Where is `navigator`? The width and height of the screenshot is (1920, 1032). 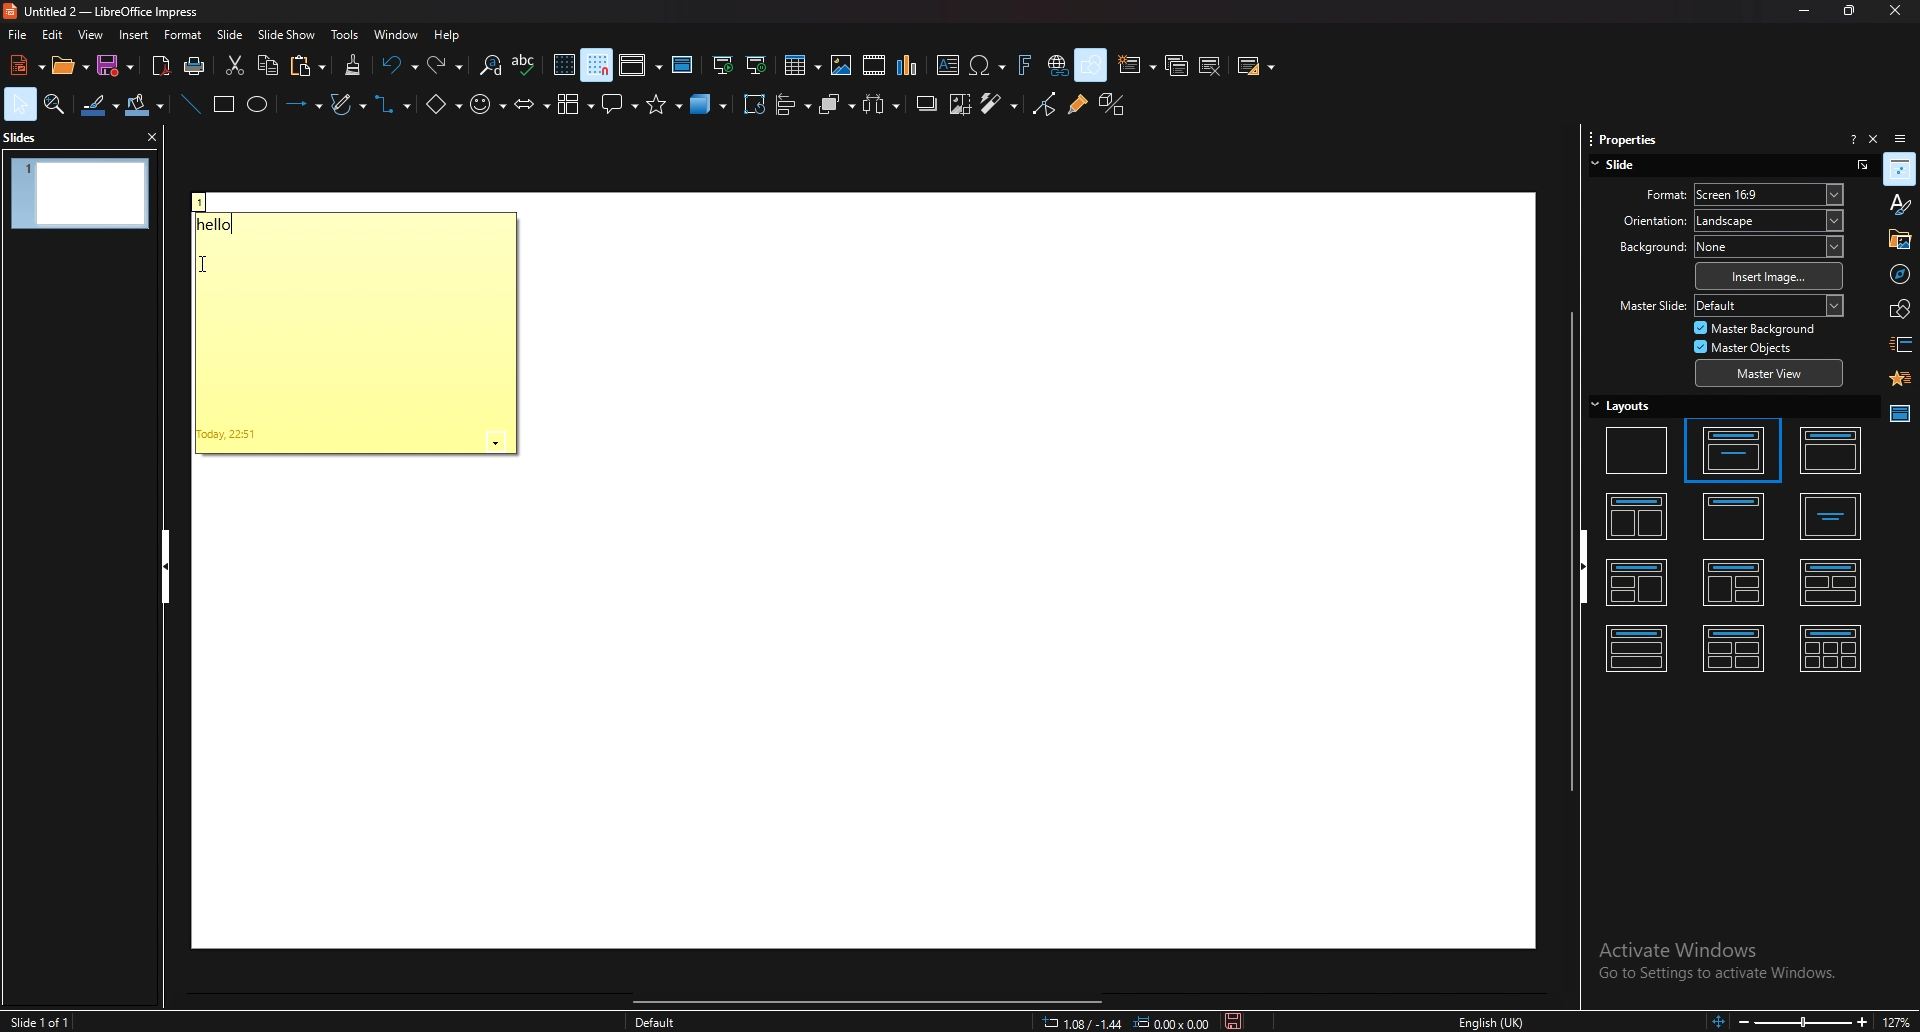
navigator is located at coordinates (1898, 273).